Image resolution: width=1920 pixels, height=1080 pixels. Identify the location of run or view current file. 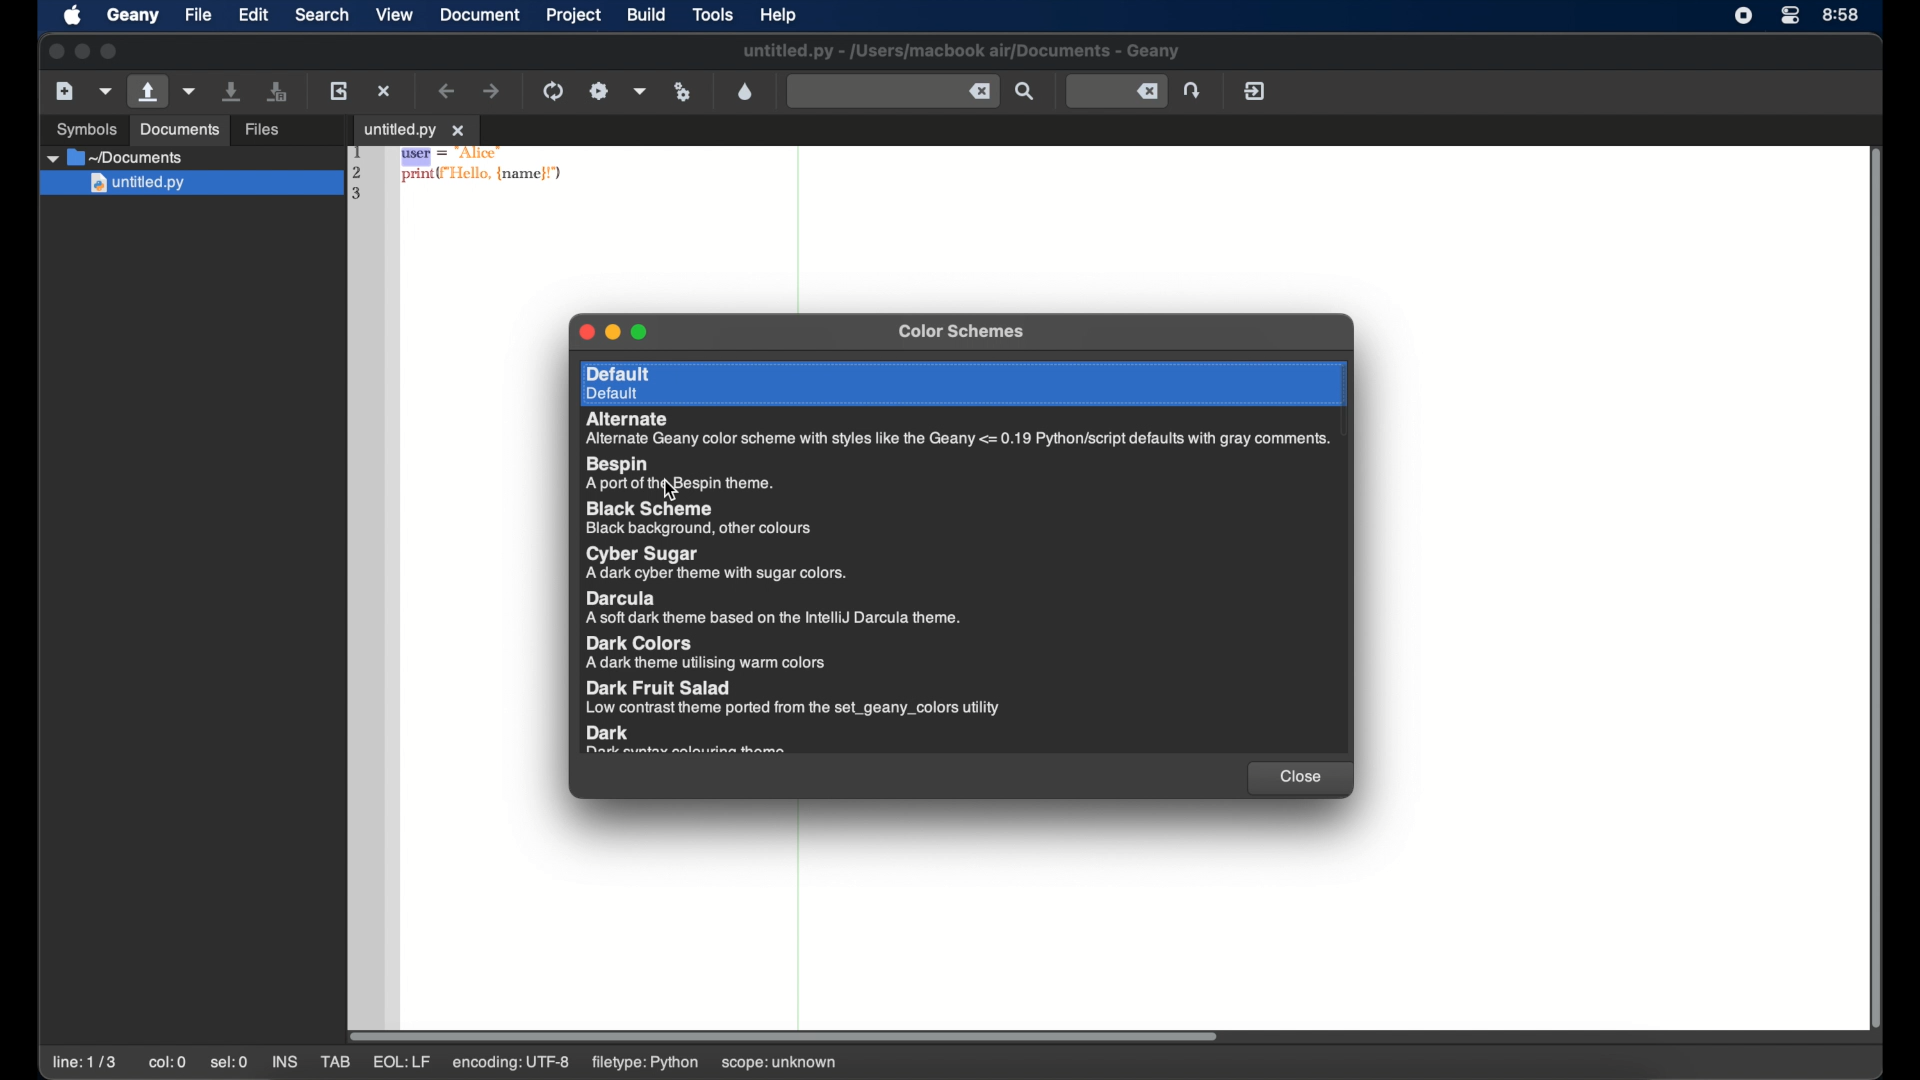
(683, 92).